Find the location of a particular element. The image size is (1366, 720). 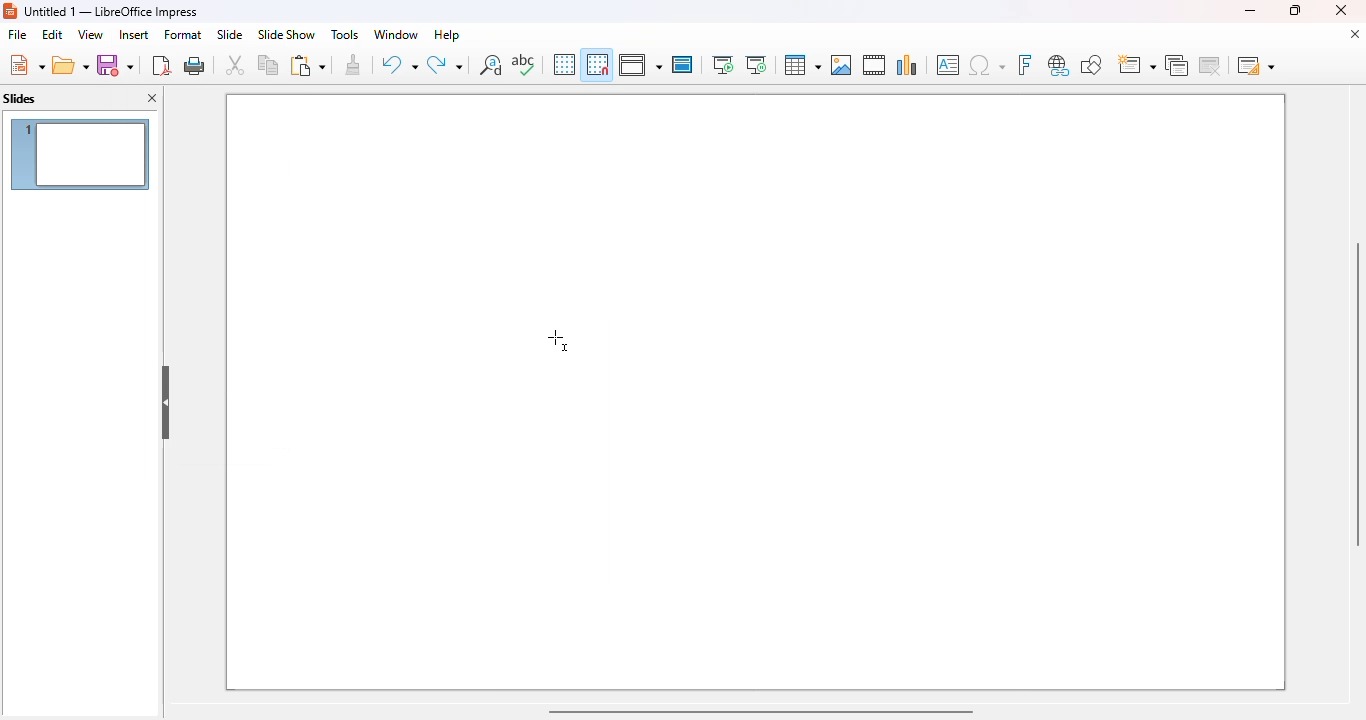

insert chart is located at coordinates (907, 64).